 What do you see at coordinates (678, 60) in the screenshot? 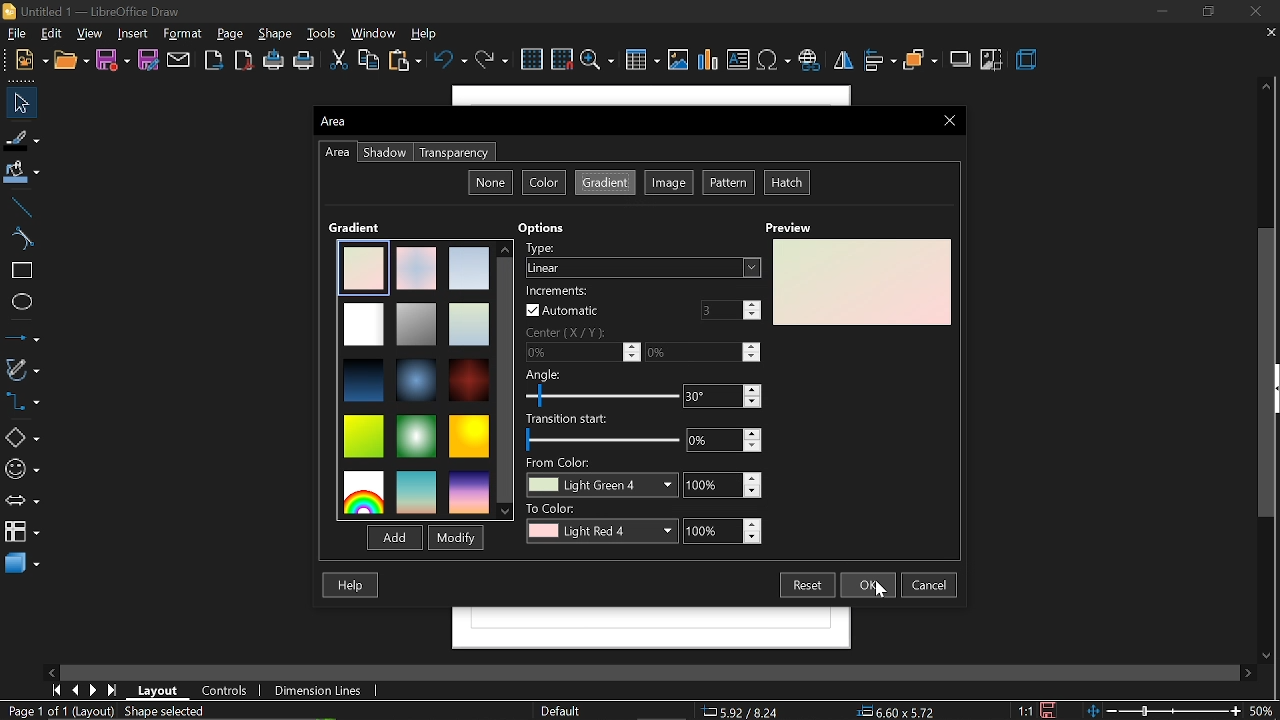
I see `Insert image` at bounding box center [678, 60].